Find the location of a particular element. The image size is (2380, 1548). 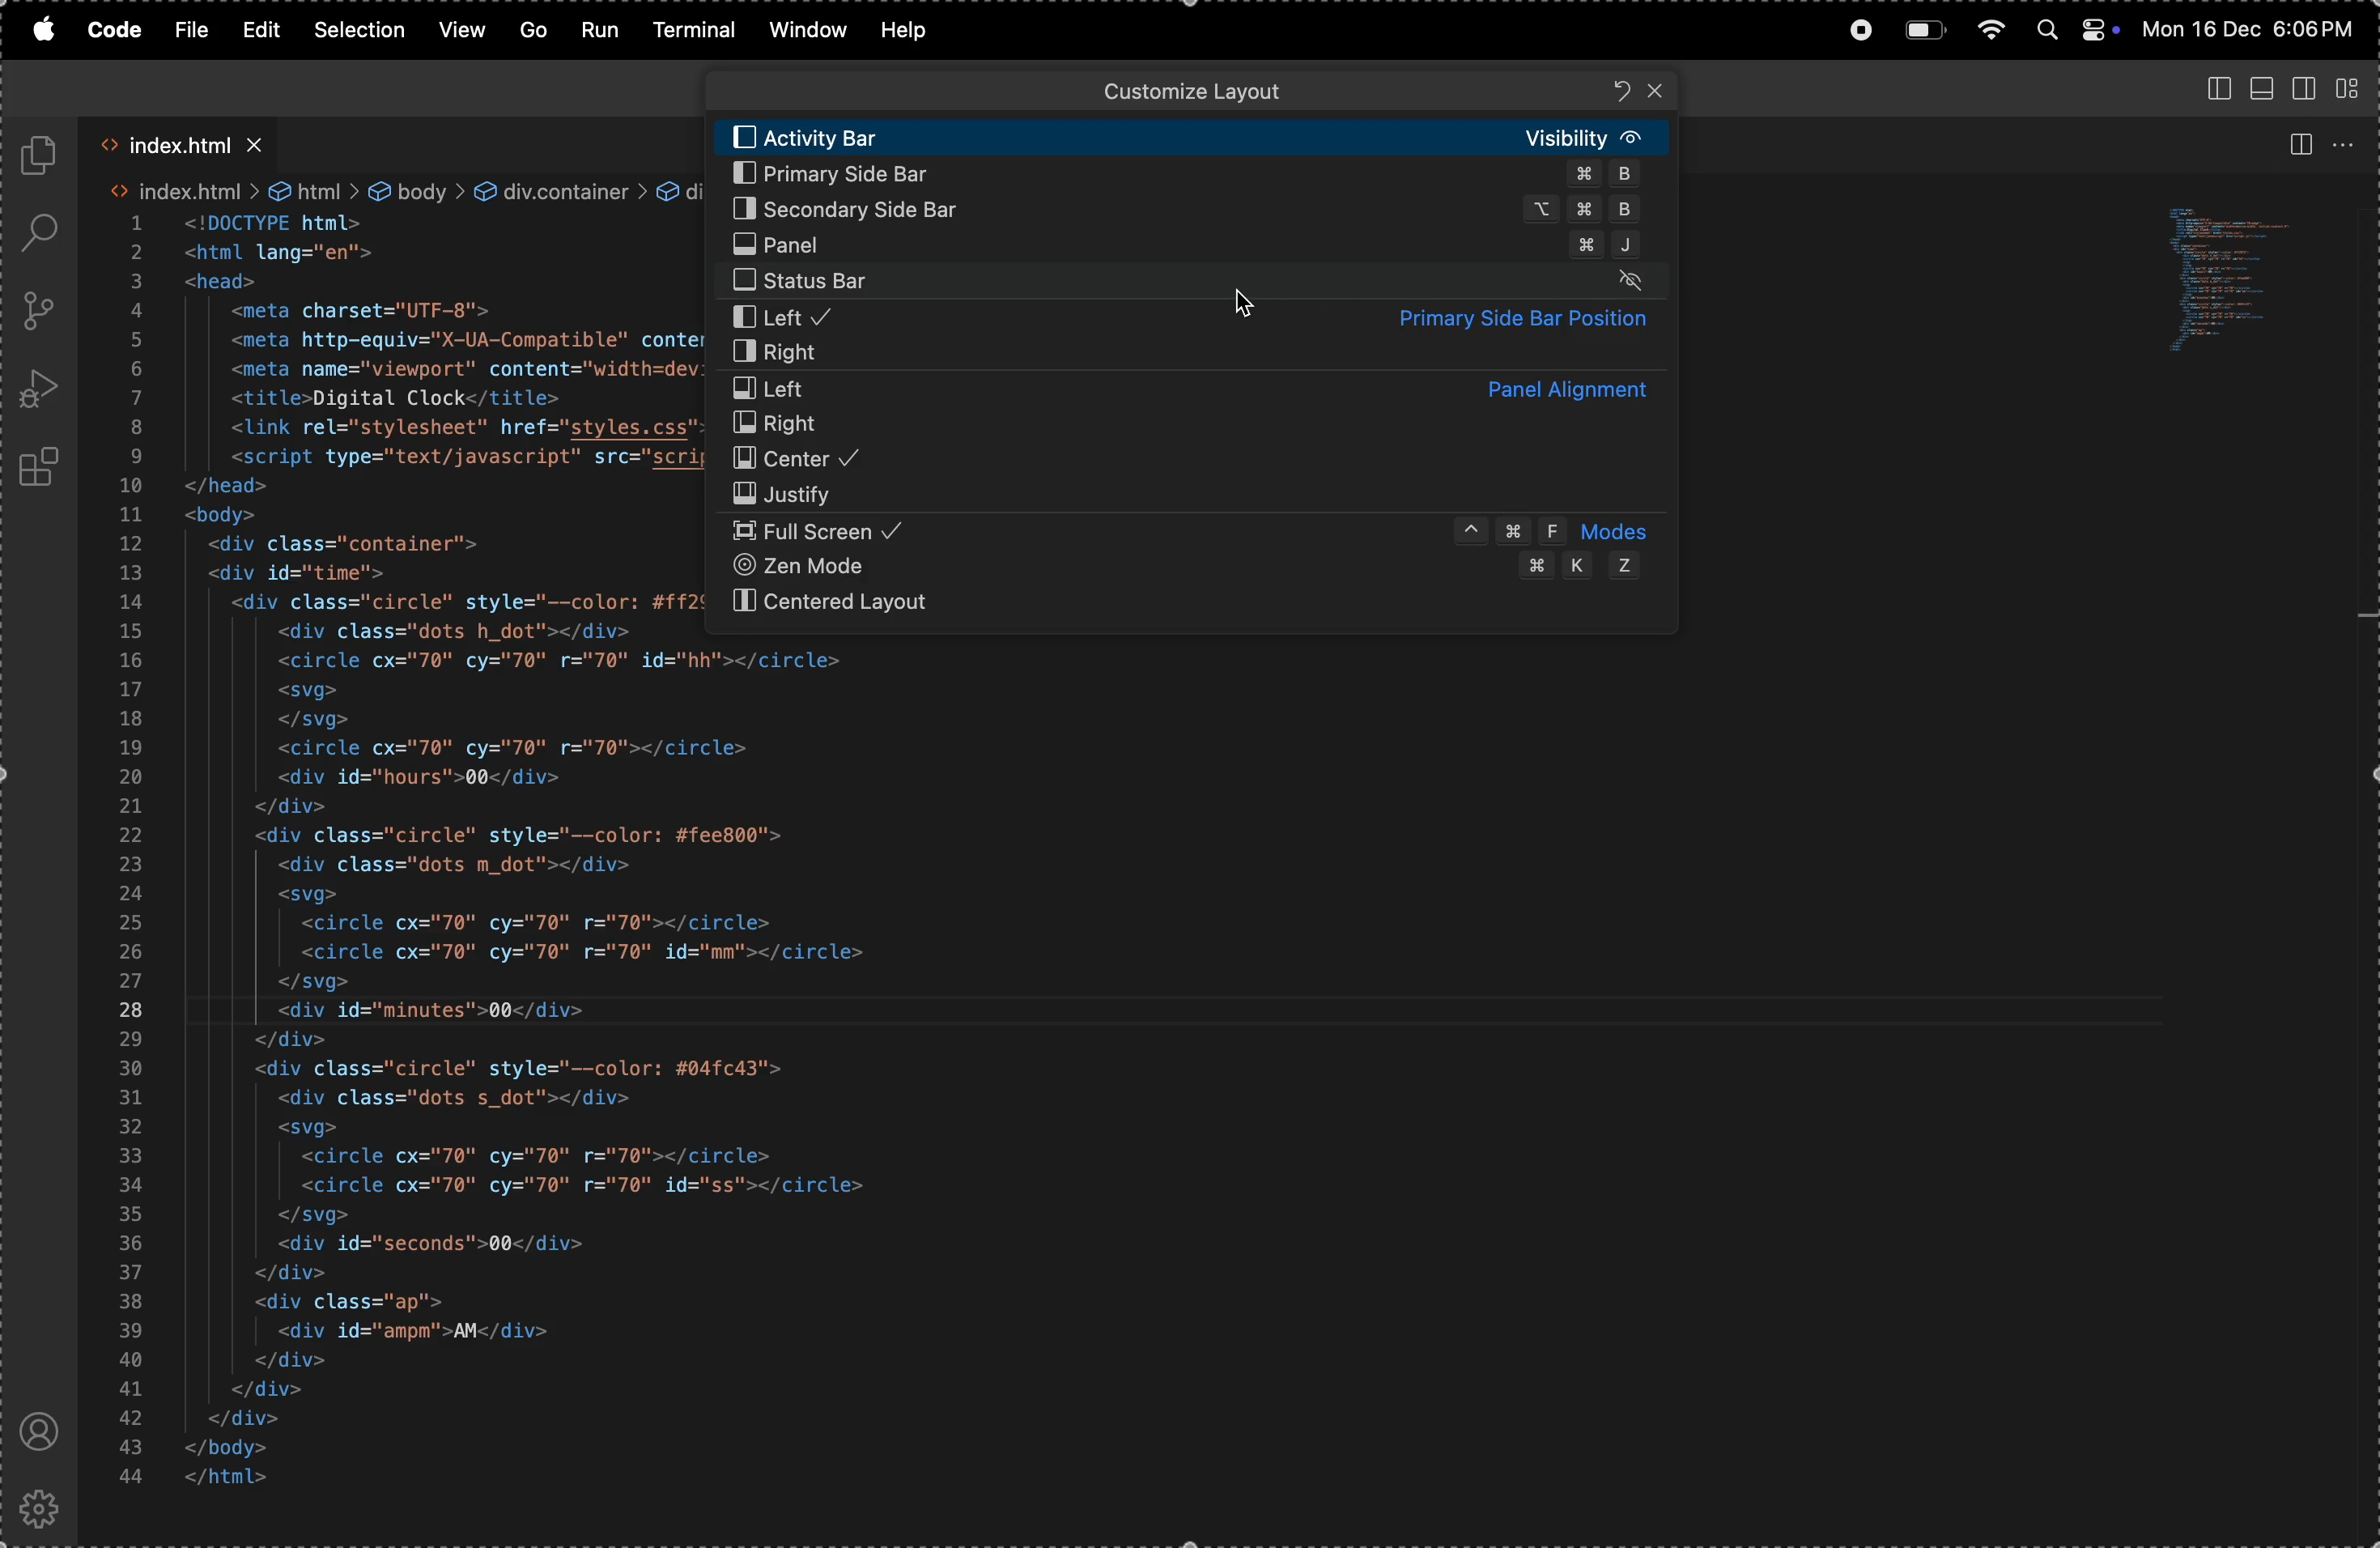

toggle panel is located at coordinates (2212, 88).